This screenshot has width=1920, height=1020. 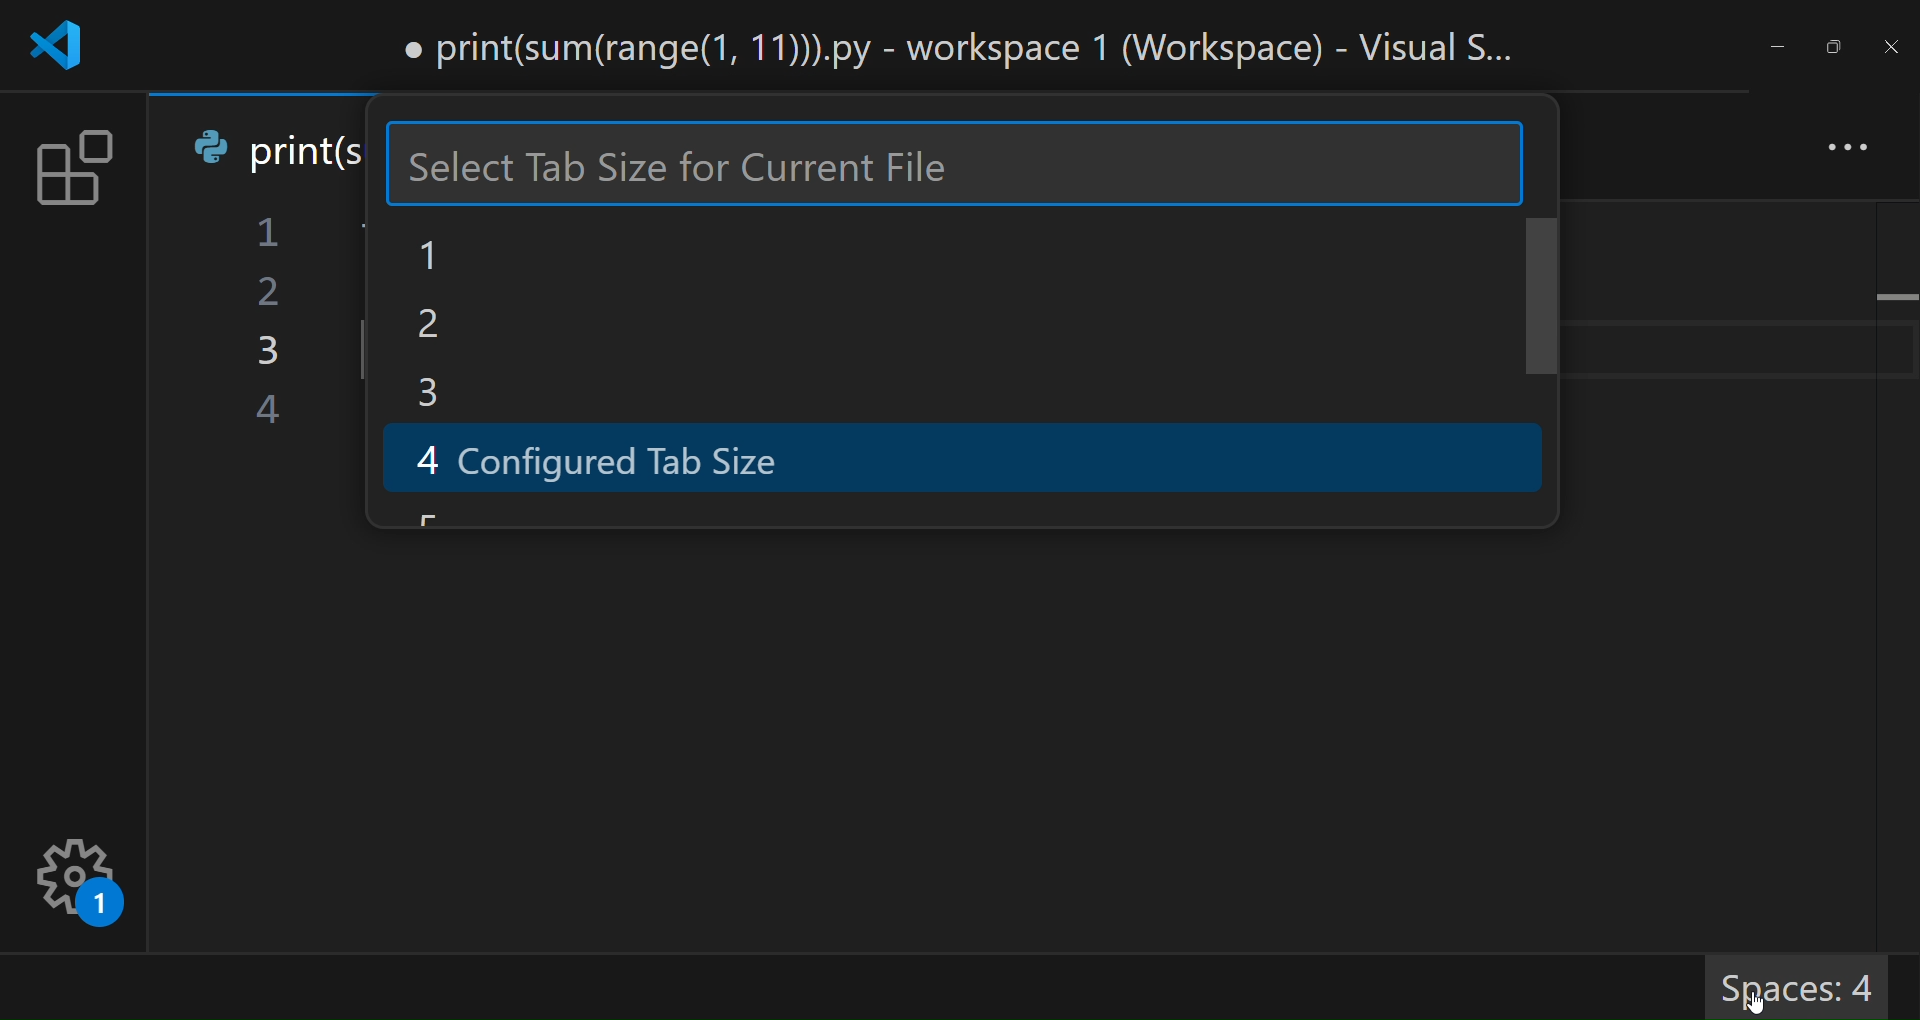 What do you see at coordinates (463, 388) in the screenshot?
I see `3` at bounding box center [463, 388].